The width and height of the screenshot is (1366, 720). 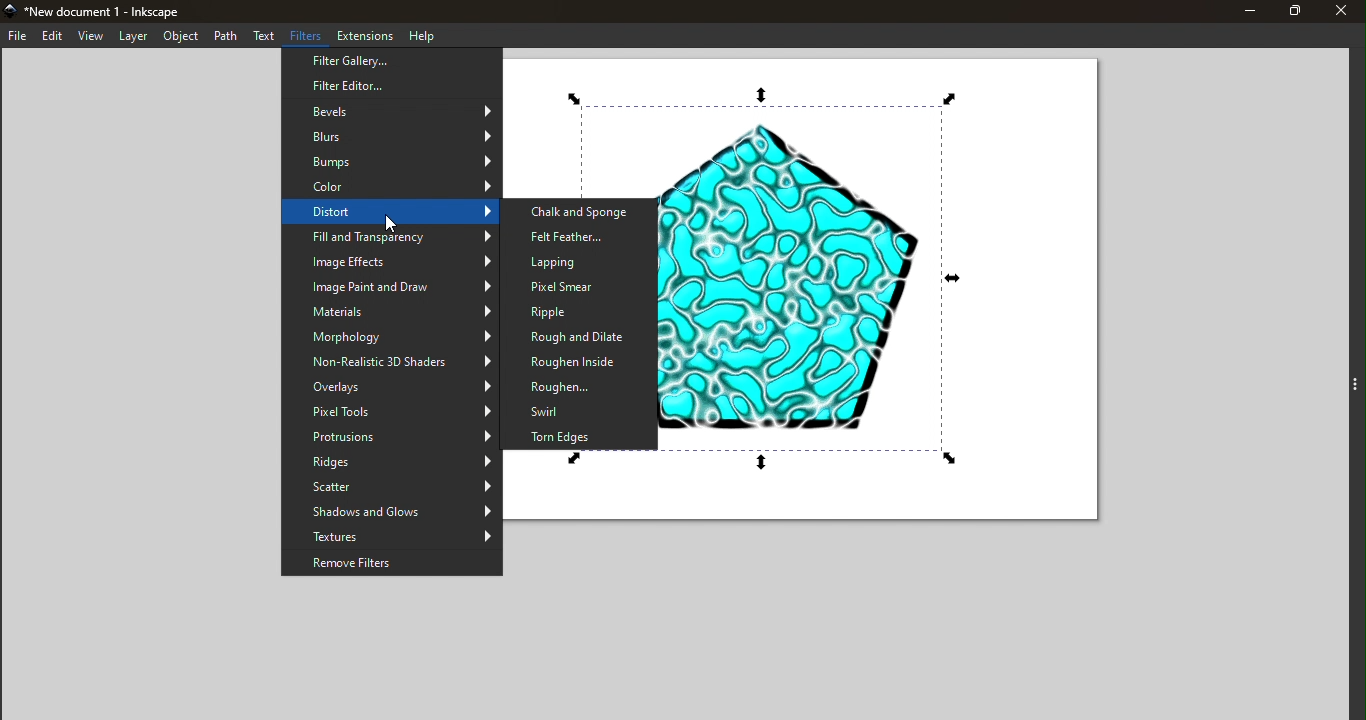 I want to click on Image Effects, so click(x=392, y=262).